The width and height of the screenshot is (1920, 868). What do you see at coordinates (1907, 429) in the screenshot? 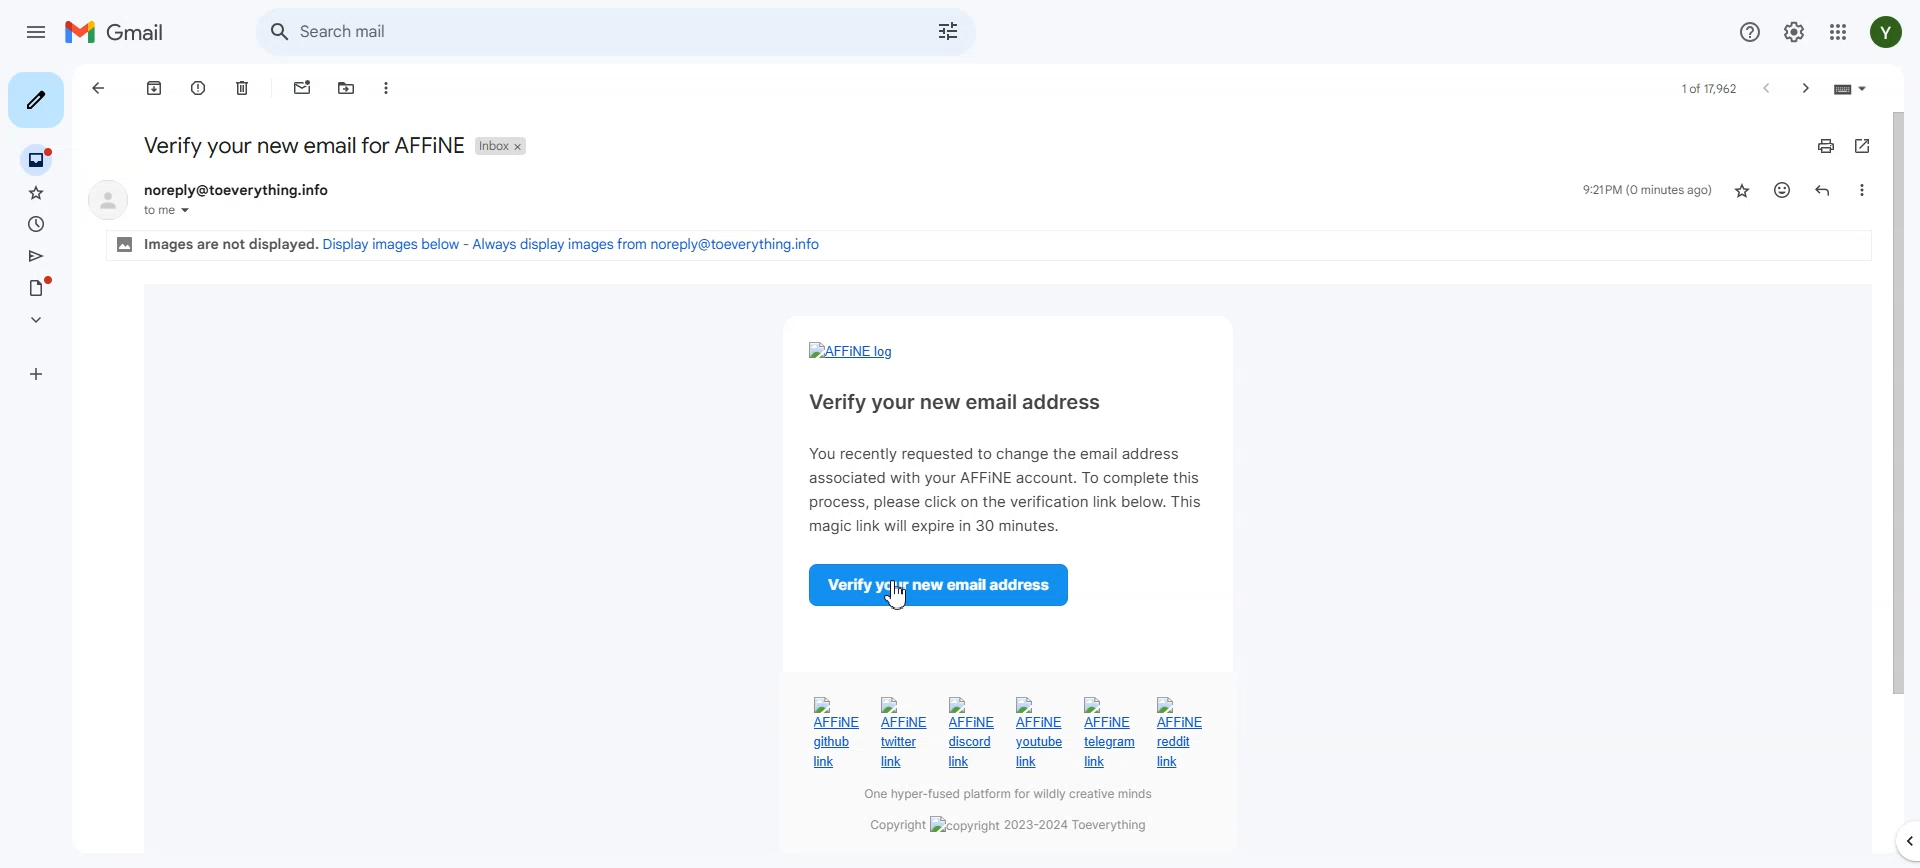
I see `vertical scroll bar` at bounding box center [1907, 429].